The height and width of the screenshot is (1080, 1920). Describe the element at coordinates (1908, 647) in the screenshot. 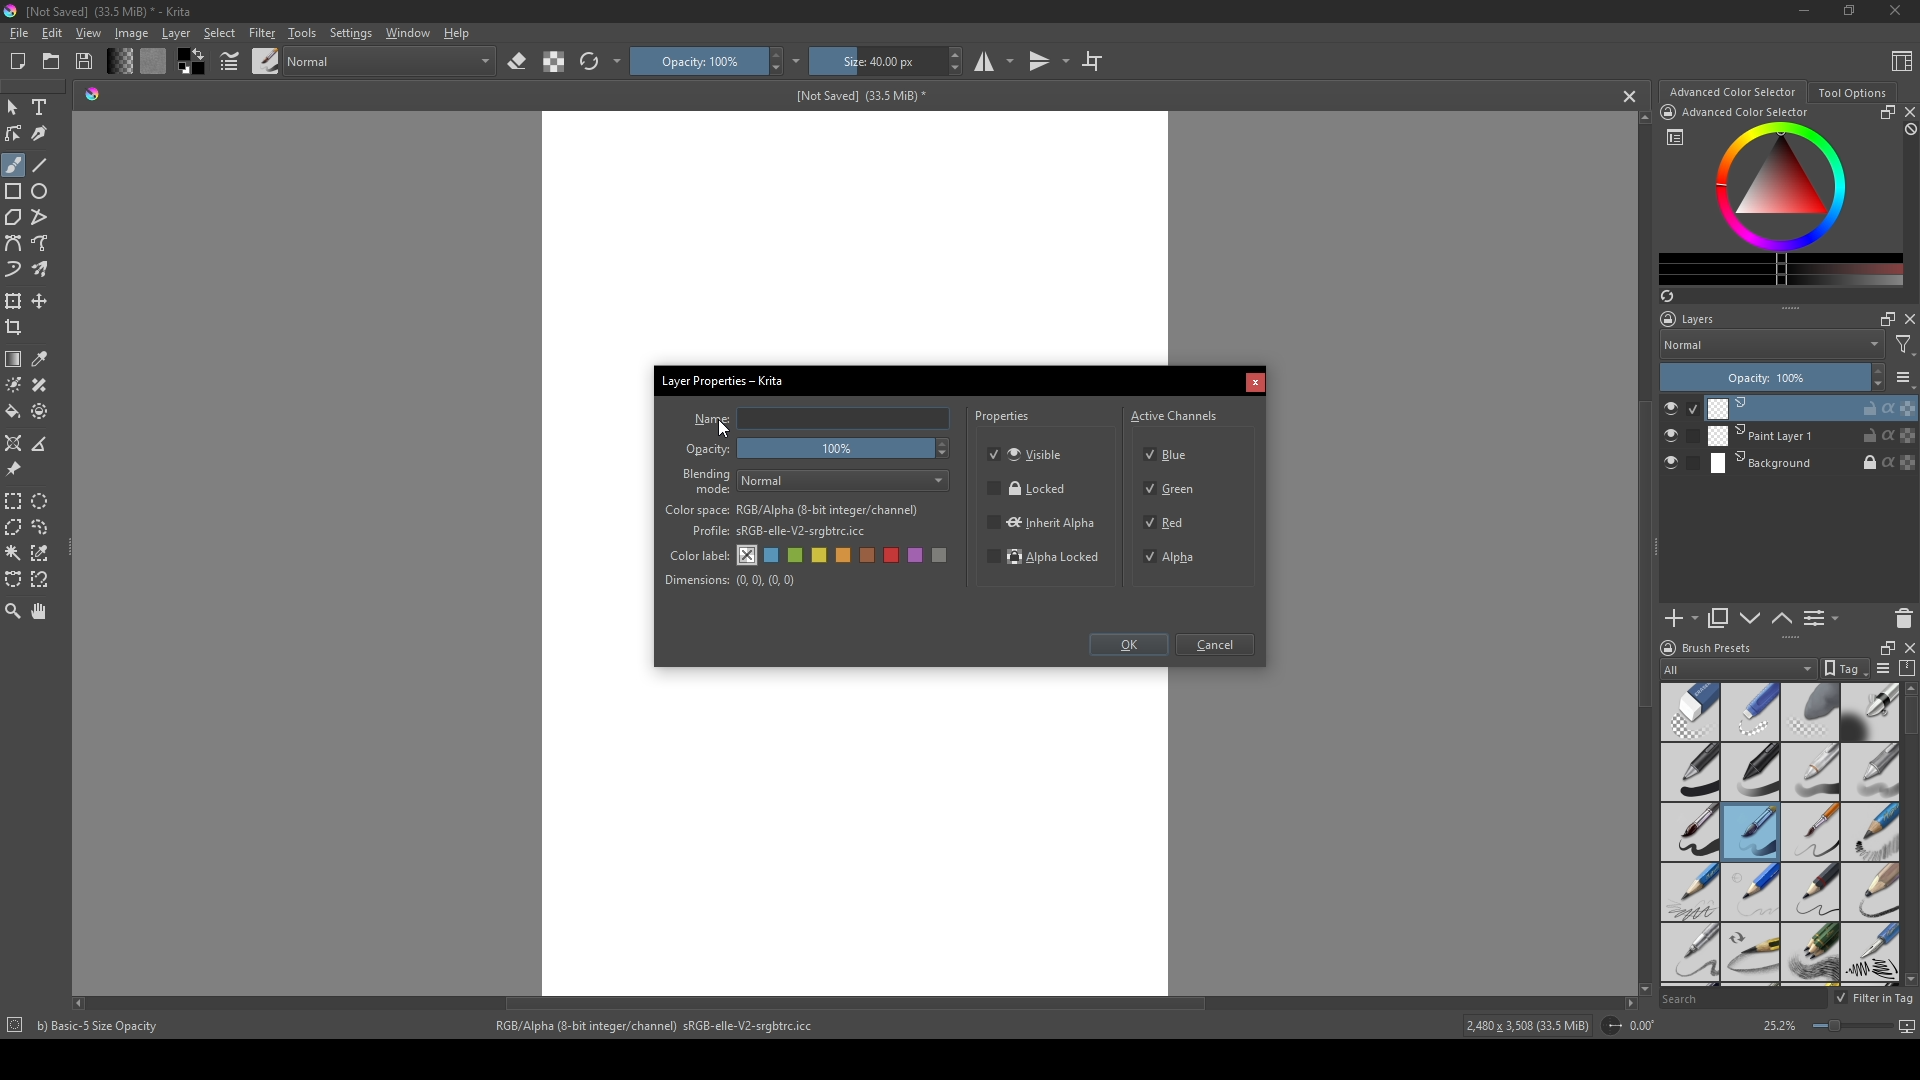

I see `close` at that location.